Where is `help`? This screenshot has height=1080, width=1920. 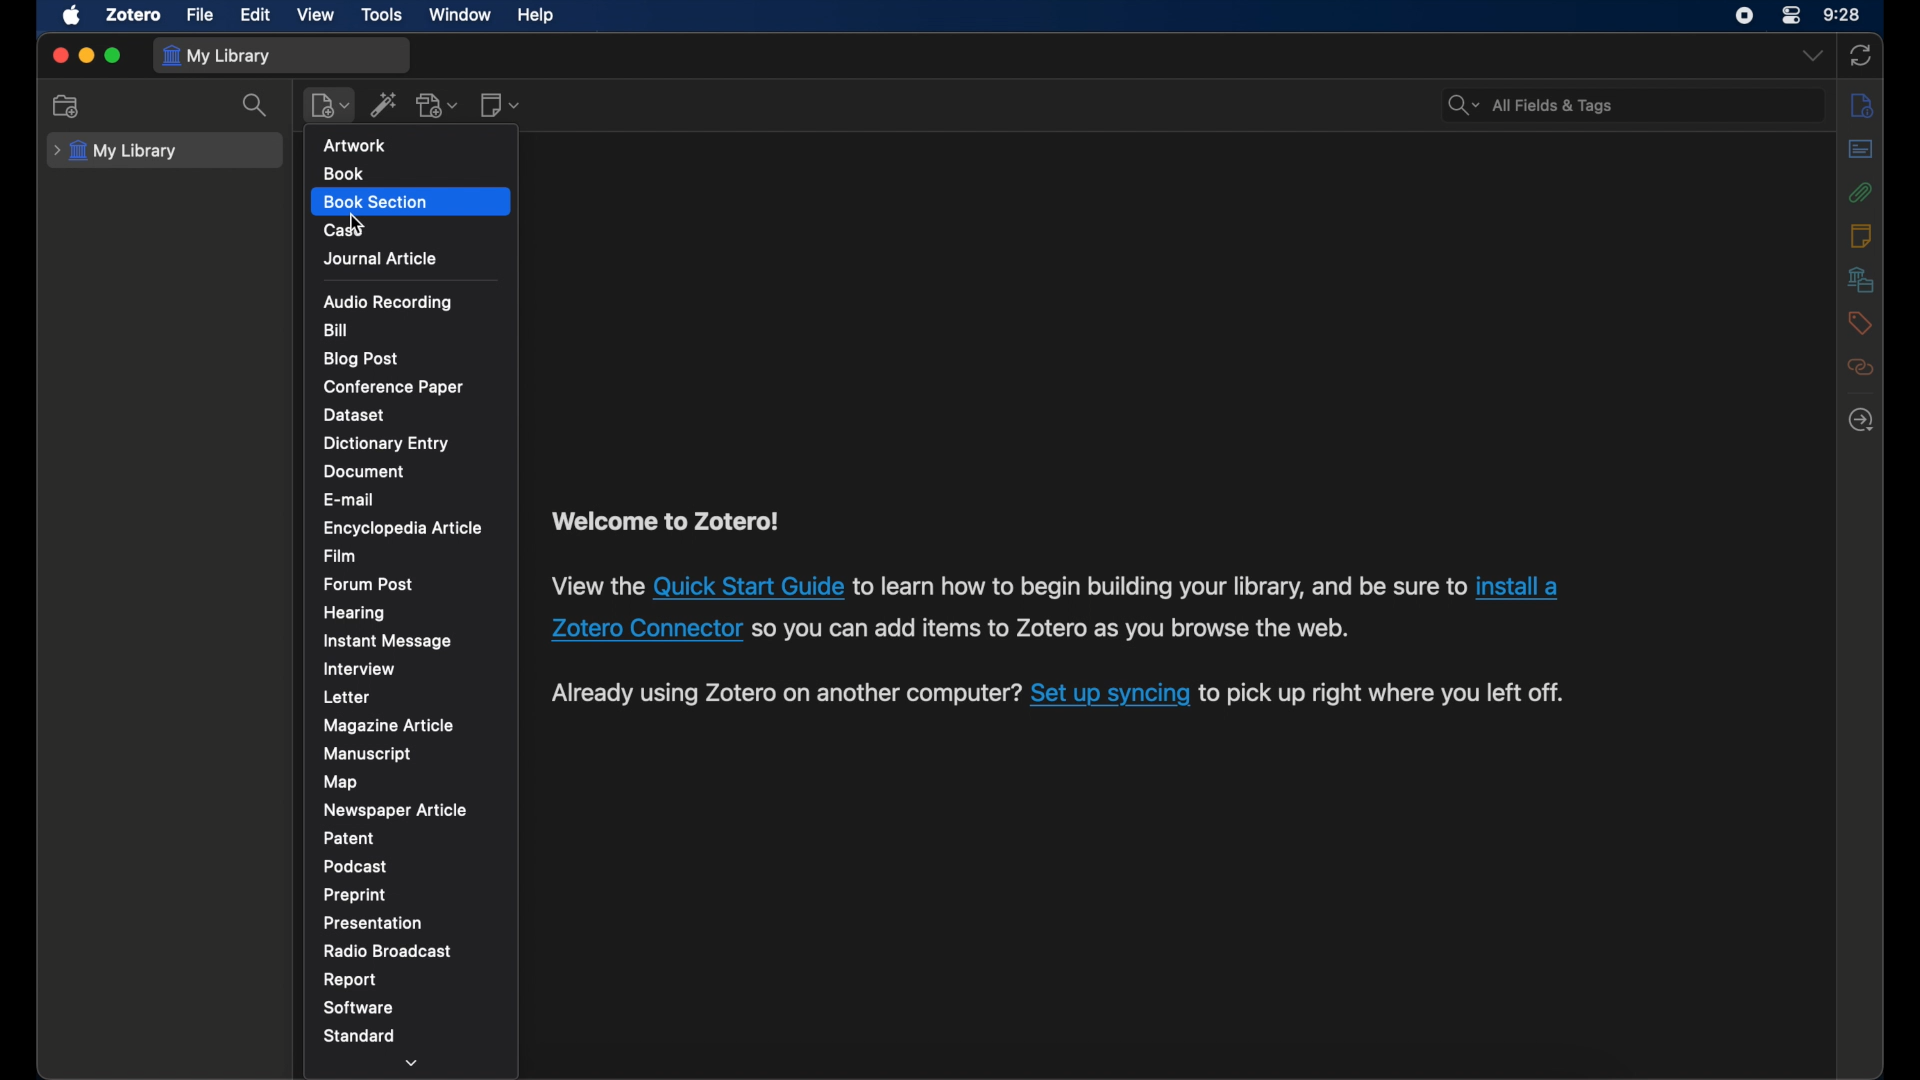 help is located at coordinates (536, 15).